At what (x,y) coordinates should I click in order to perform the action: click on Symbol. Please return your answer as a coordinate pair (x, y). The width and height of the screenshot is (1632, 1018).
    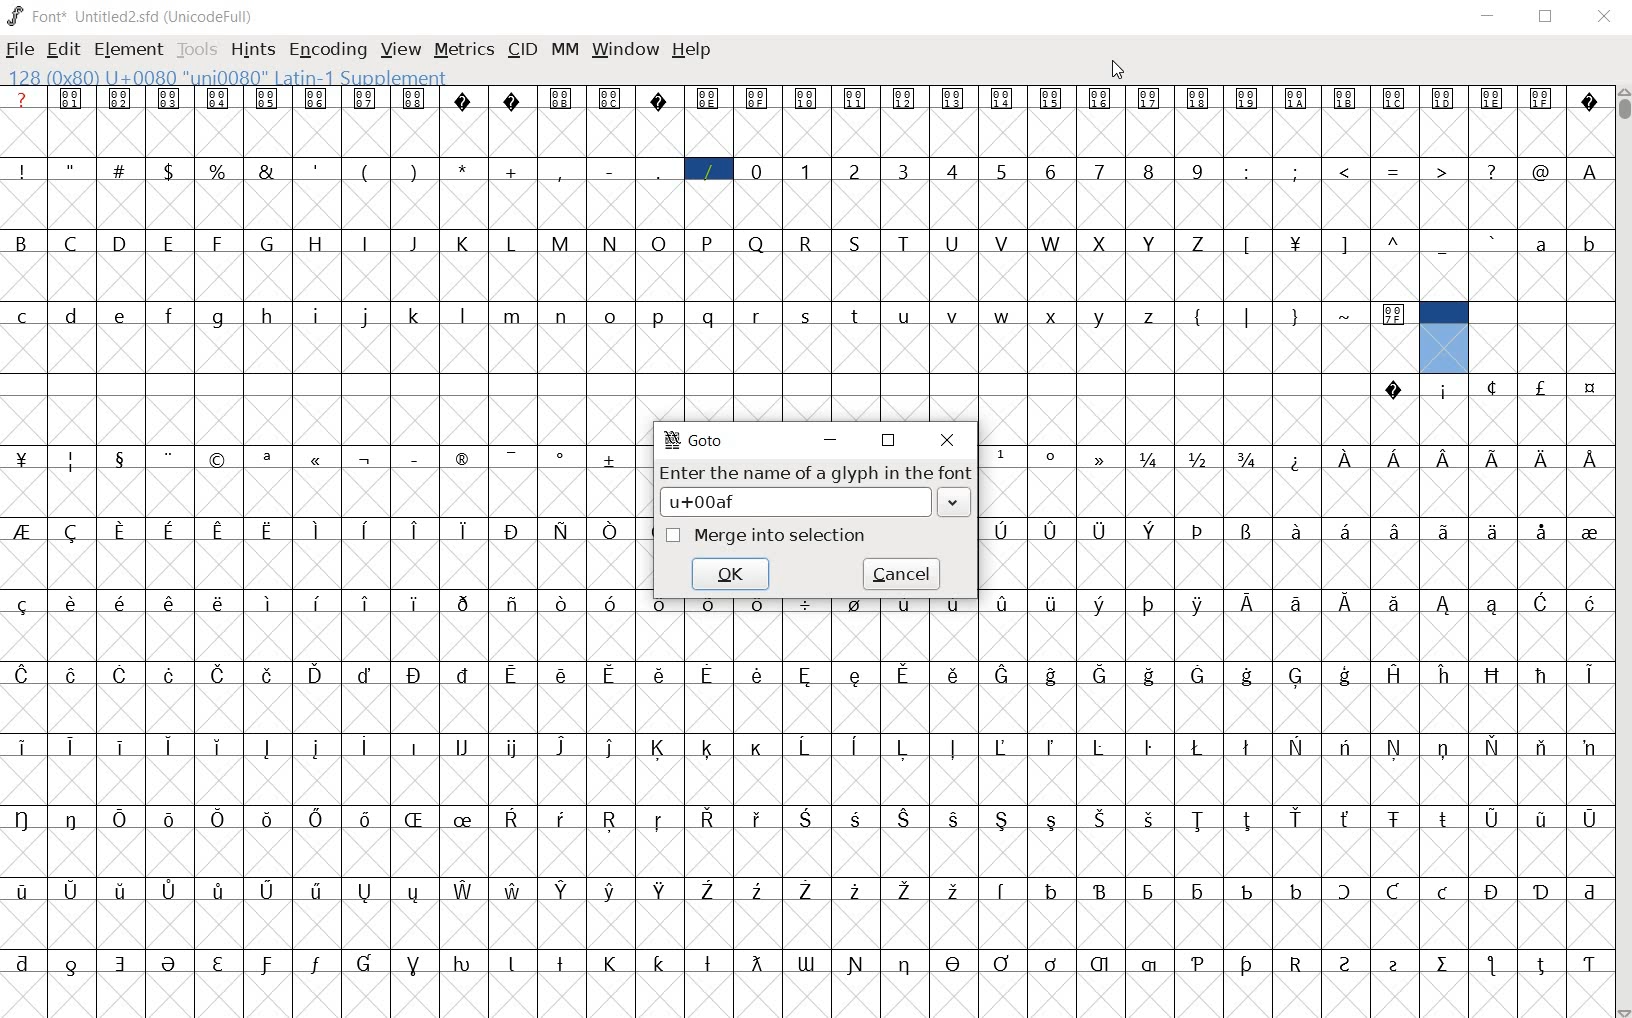
    Looking at the image, I should click on (755, 746).